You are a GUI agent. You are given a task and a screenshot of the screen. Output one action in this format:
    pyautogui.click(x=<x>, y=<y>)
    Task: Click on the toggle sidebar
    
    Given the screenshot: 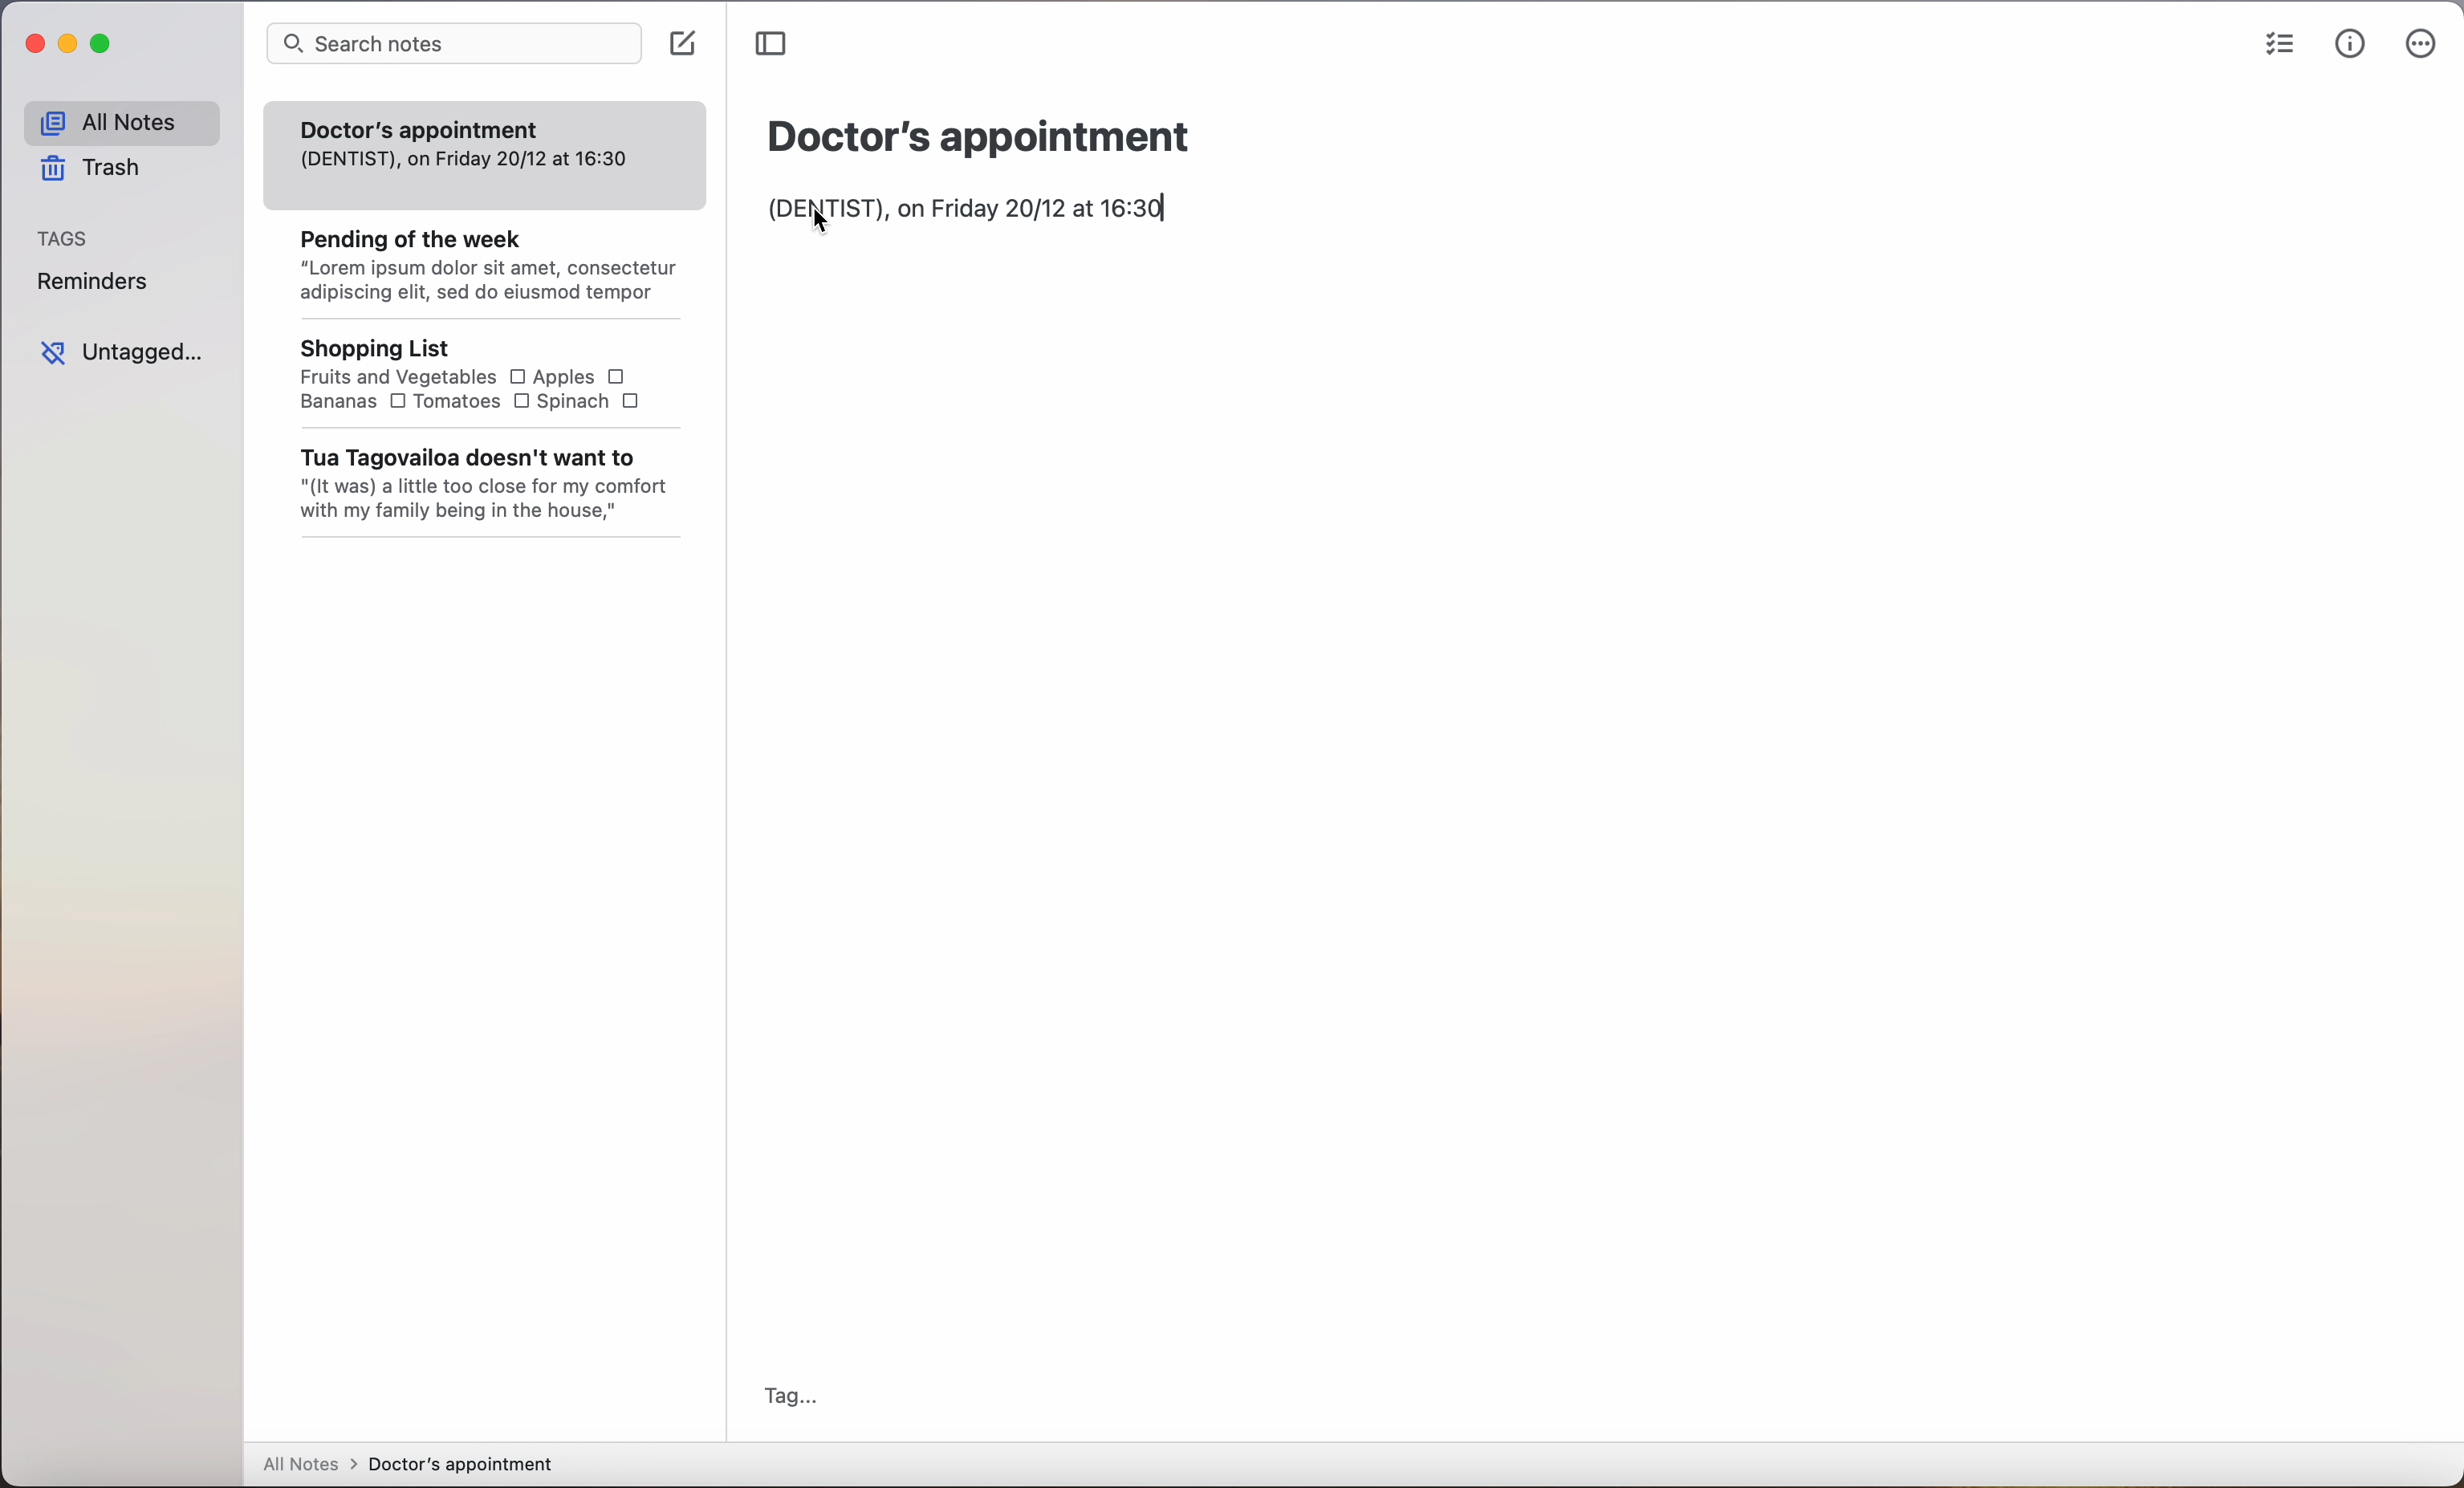 What is the action you would take?
    pyautogui.click(x=776, y=44)
    